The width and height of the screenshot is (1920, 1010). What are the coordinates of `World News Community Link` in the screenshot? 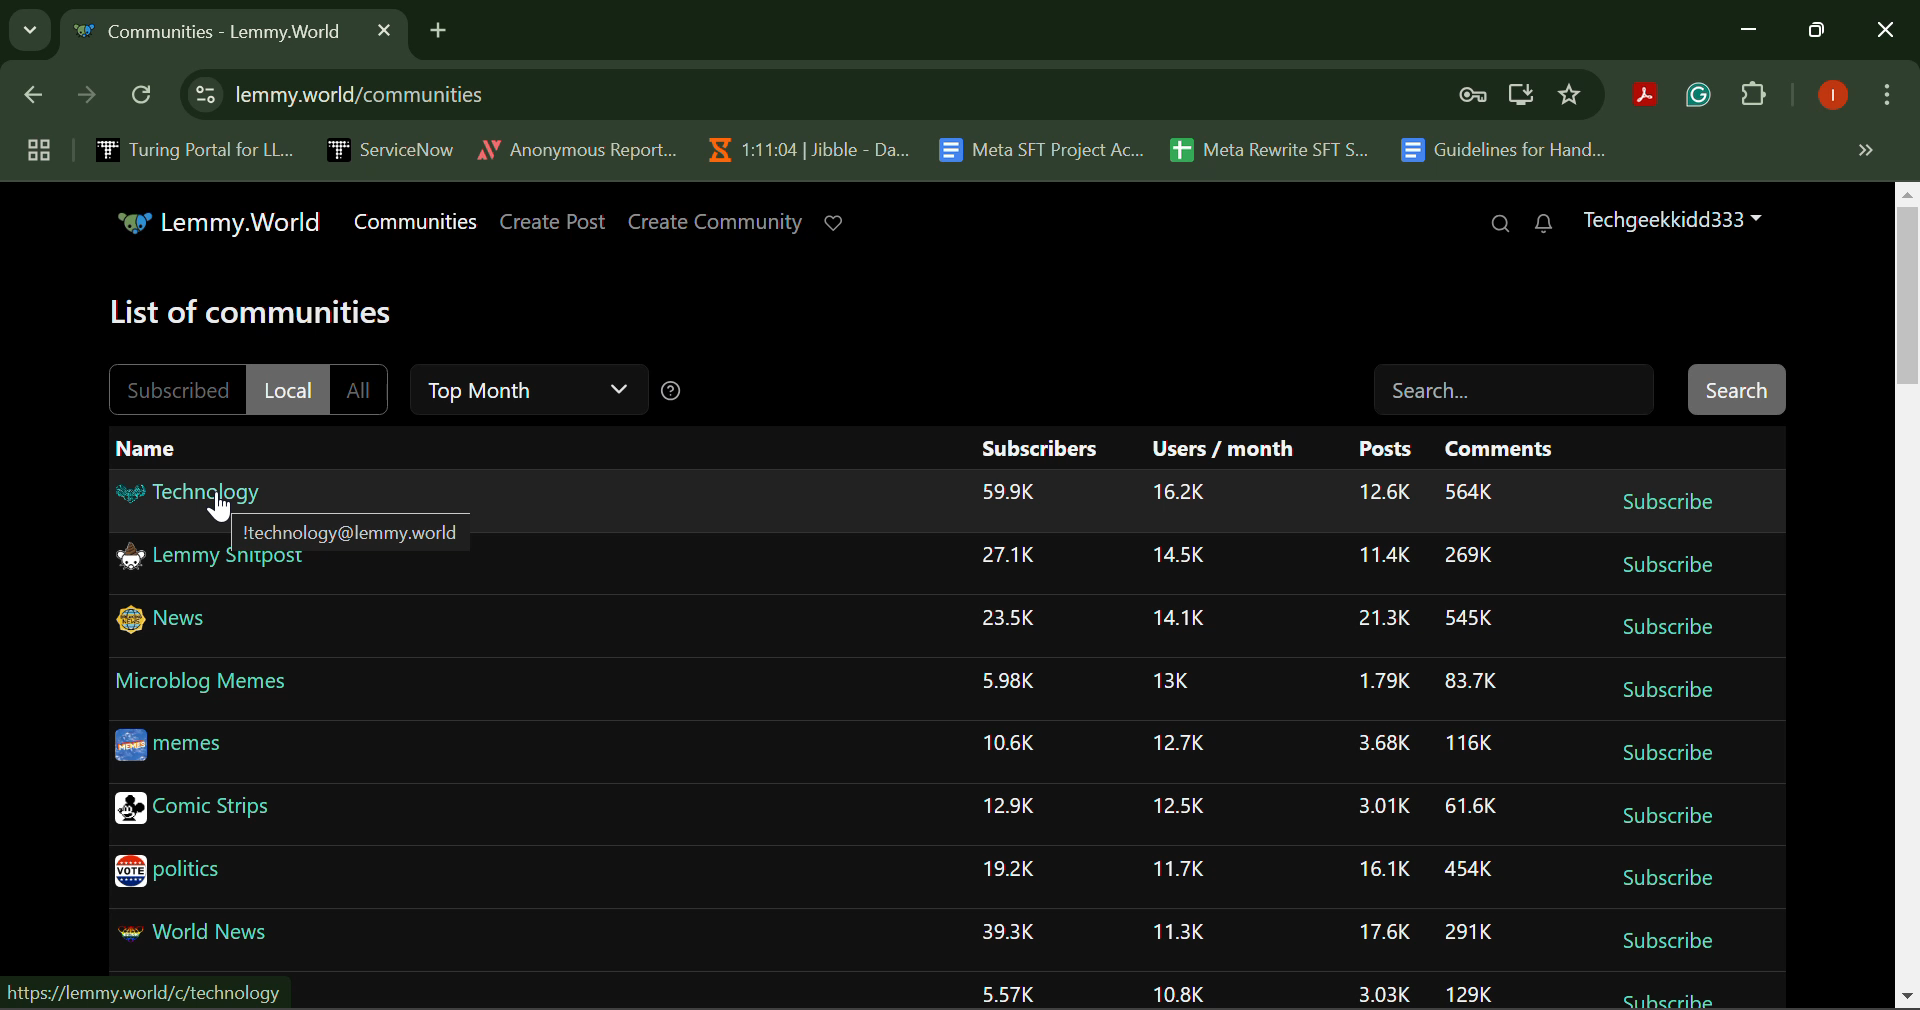 It's located at (211, 934).